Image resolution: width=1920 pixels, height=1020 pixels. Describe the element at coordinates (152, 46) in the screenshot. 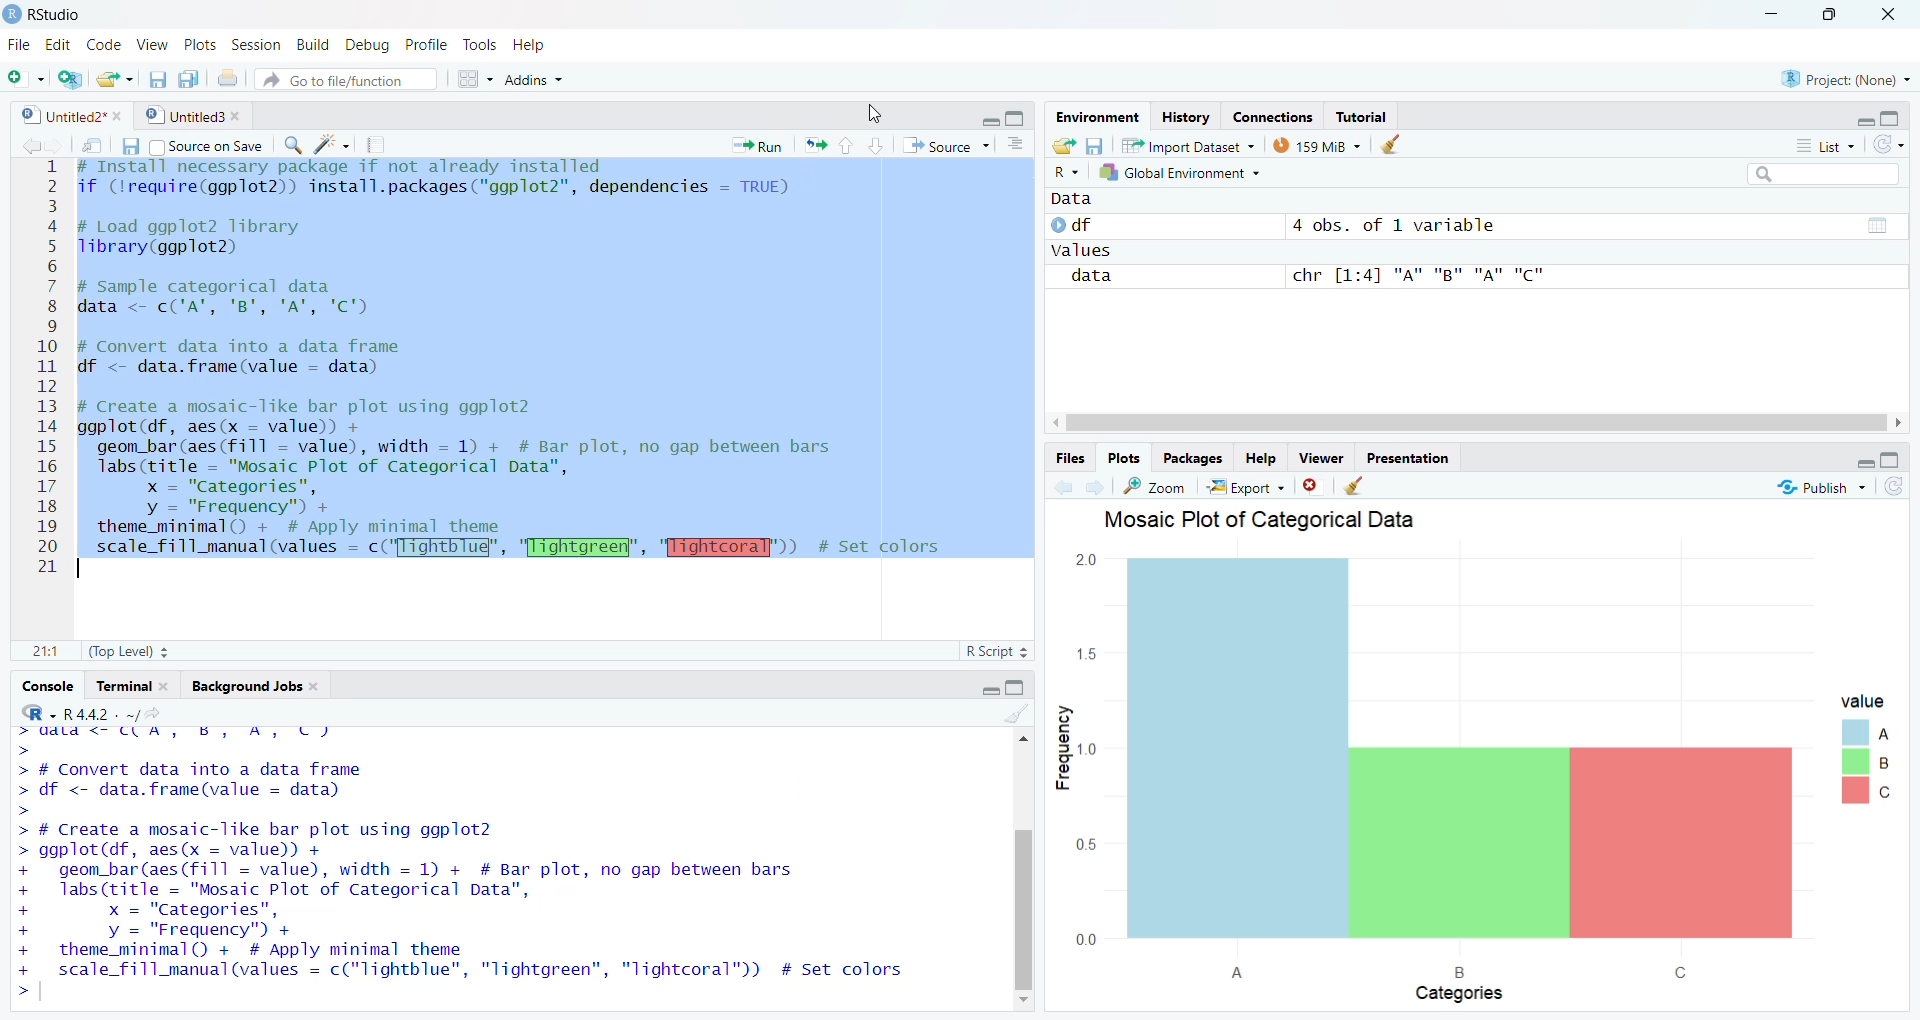

I see `View` at that location.